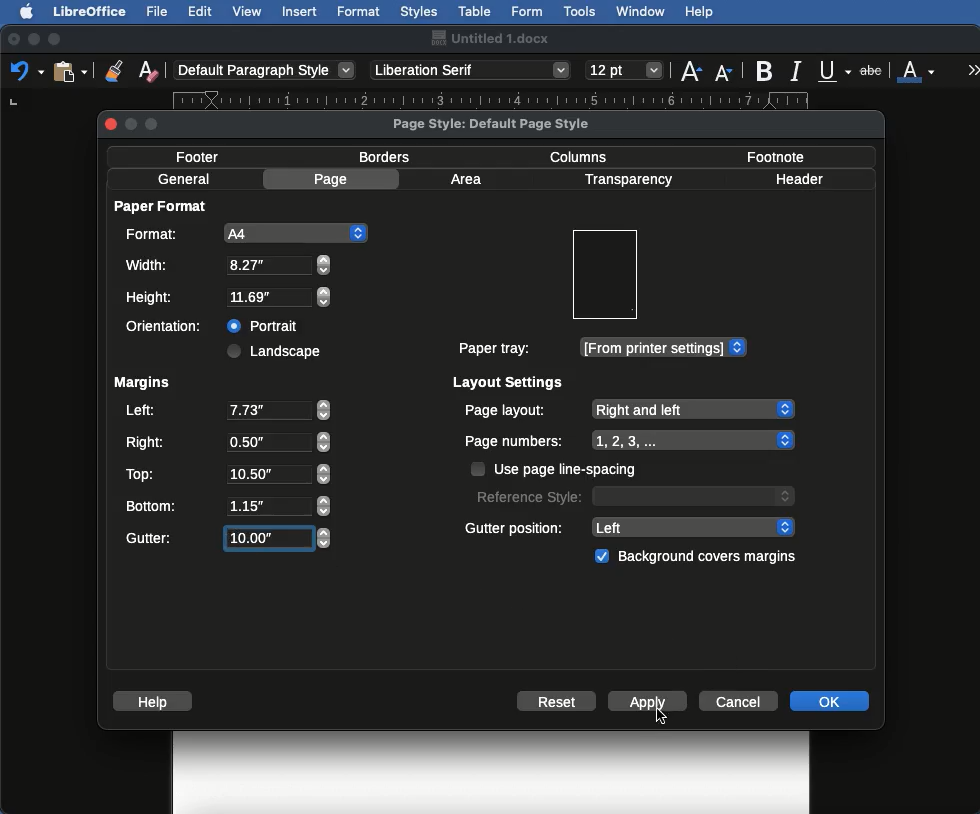 This screenshot has width=980, height=814. I want to click on Transparency, so click(627, 180).